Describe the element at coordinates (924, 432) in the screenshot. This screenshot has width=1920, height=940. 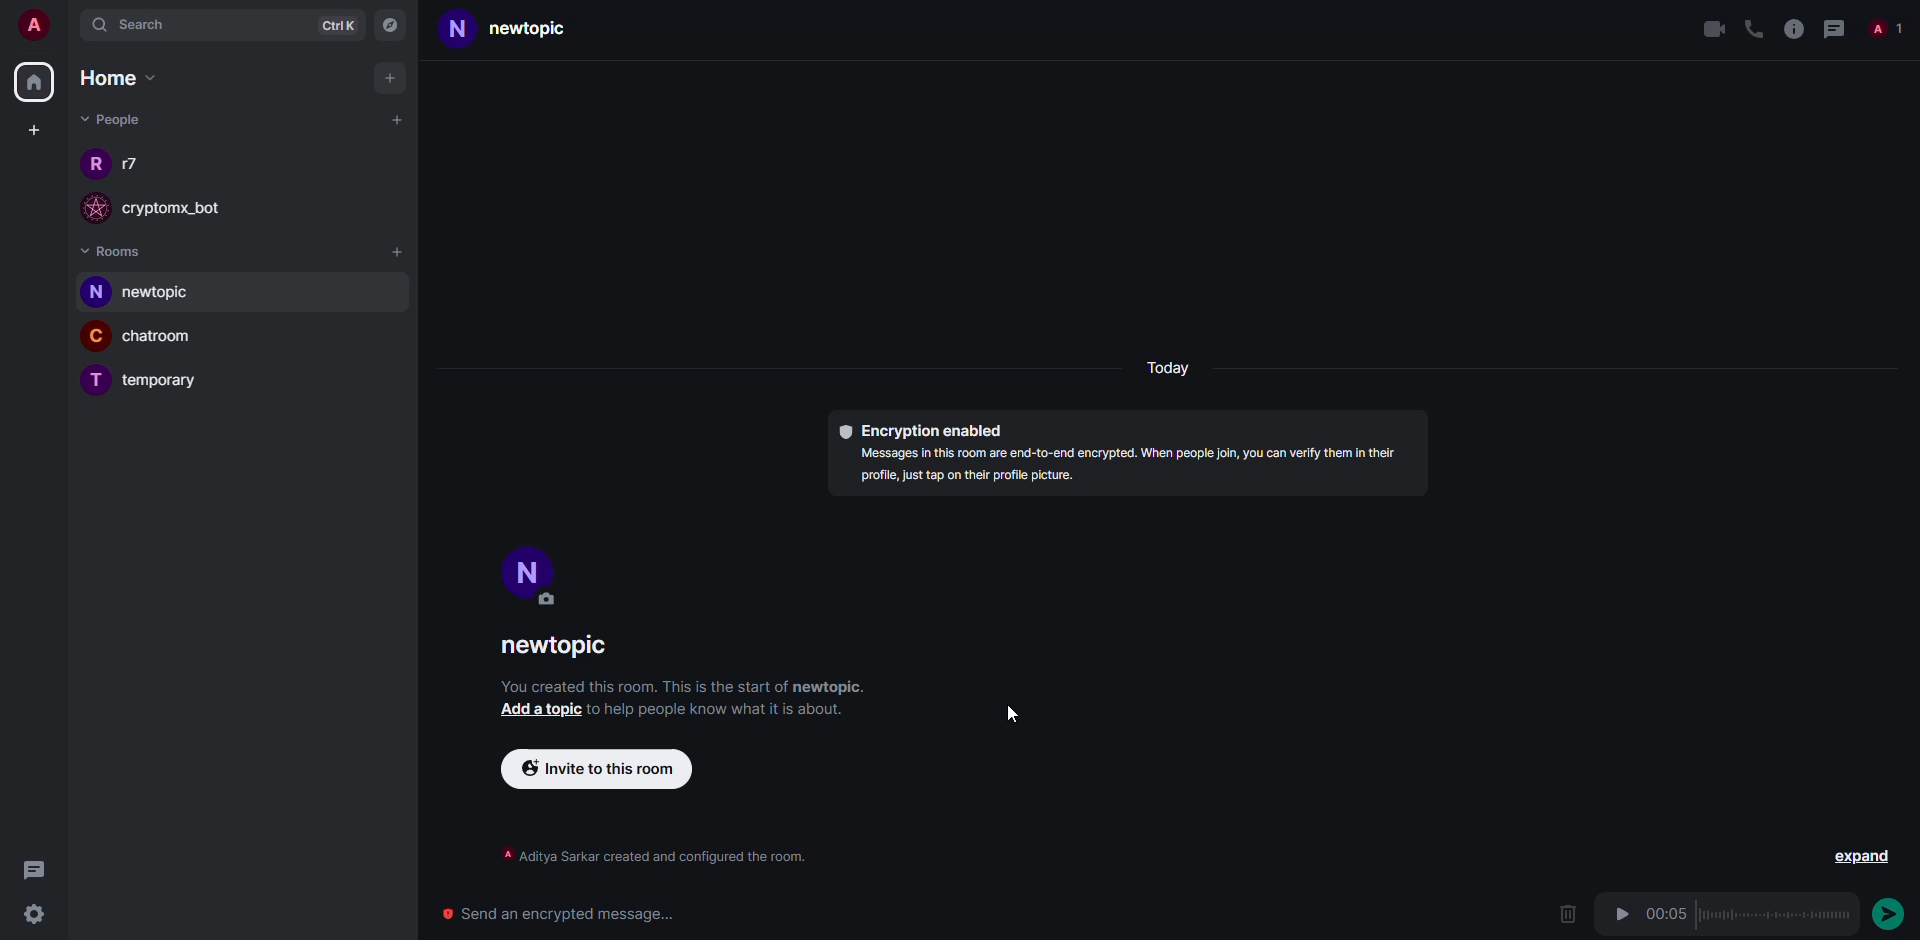
I see `encryption enabled` at that location.